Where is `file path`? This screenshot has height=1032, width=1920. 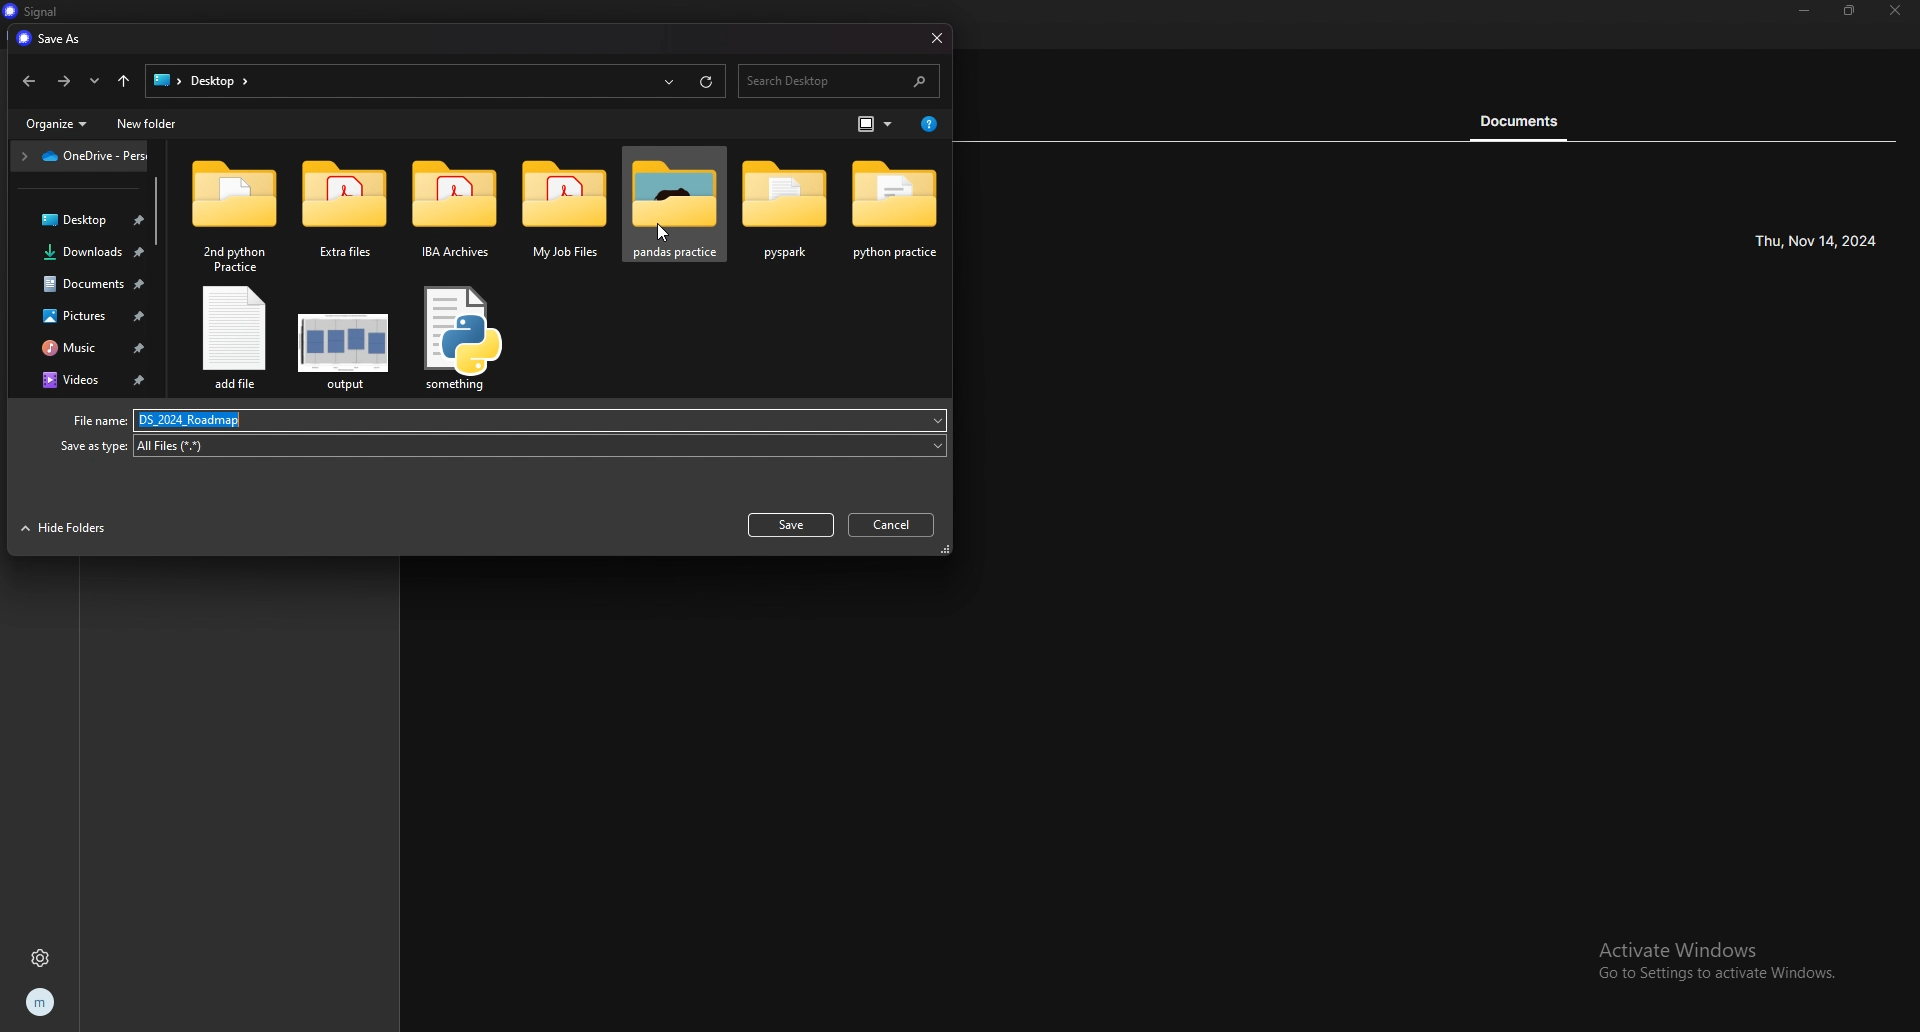 file path is located at coordinates (203, 80).